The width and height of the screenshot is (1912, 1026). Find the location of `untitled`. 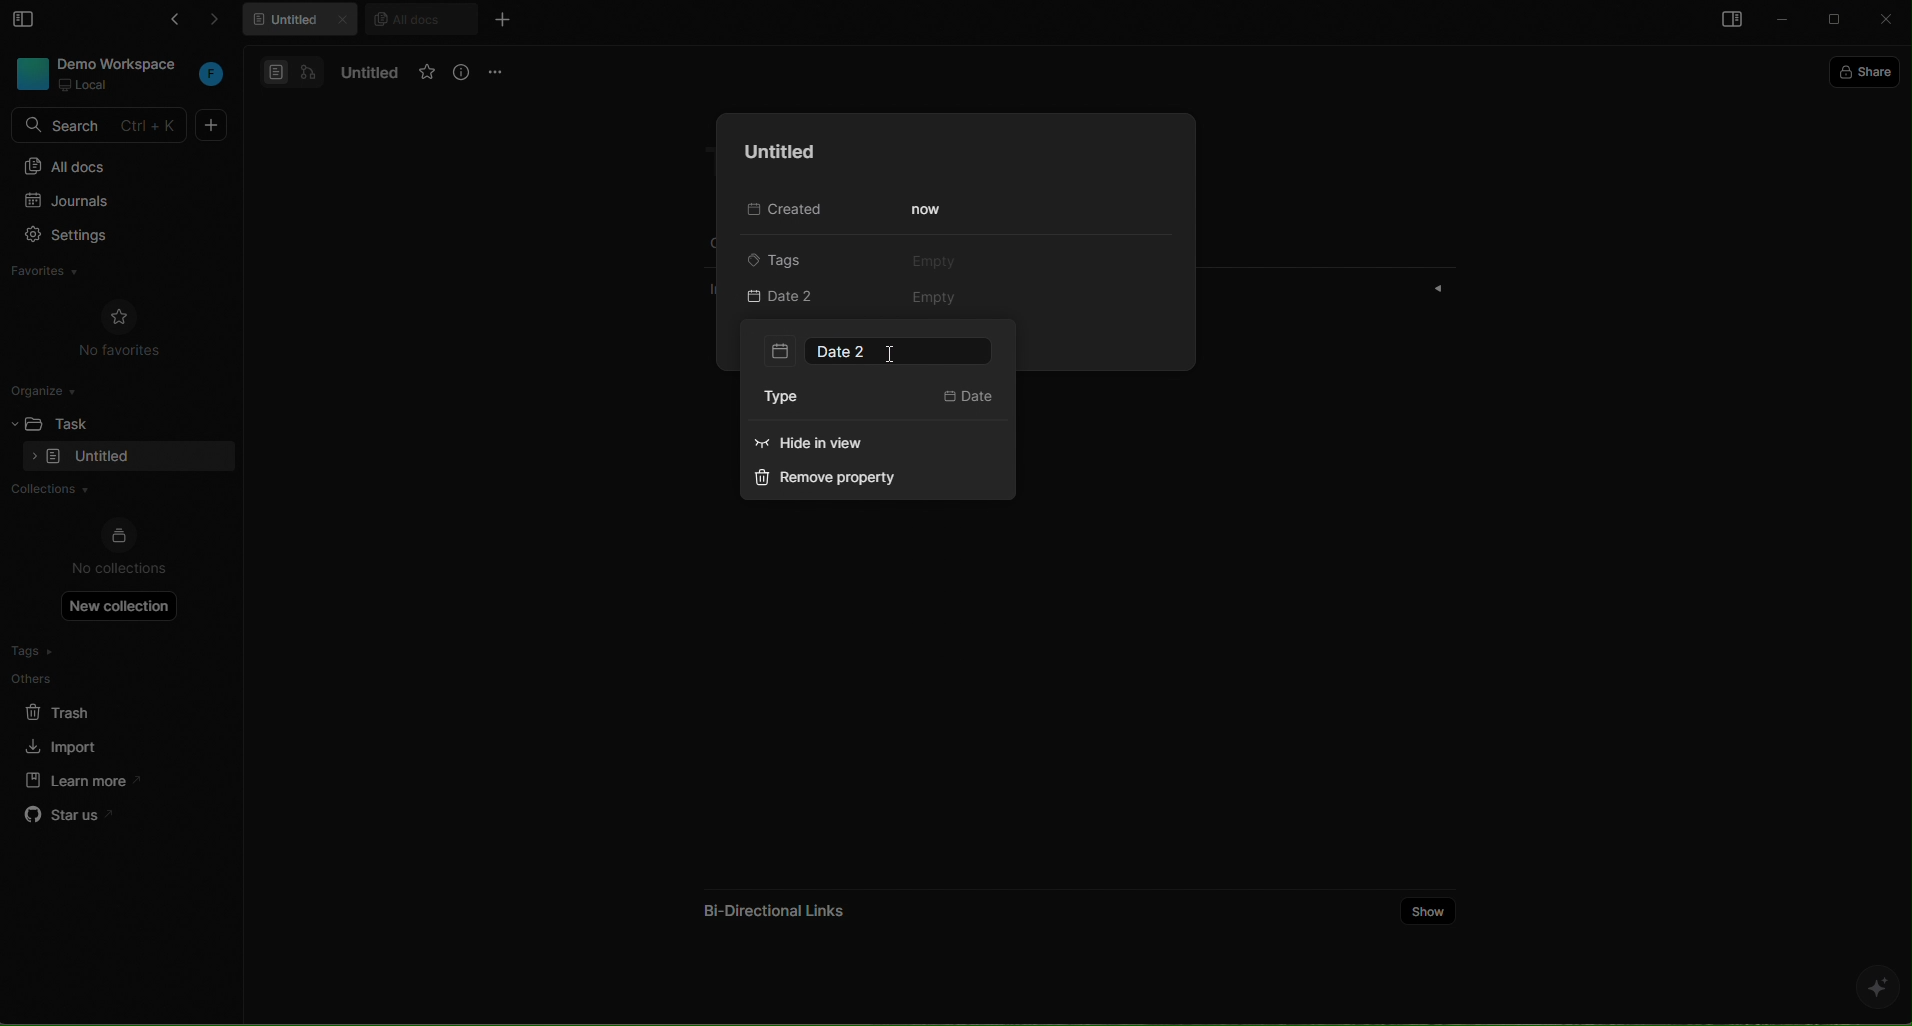

untitled is located at coordinates (304, 22).